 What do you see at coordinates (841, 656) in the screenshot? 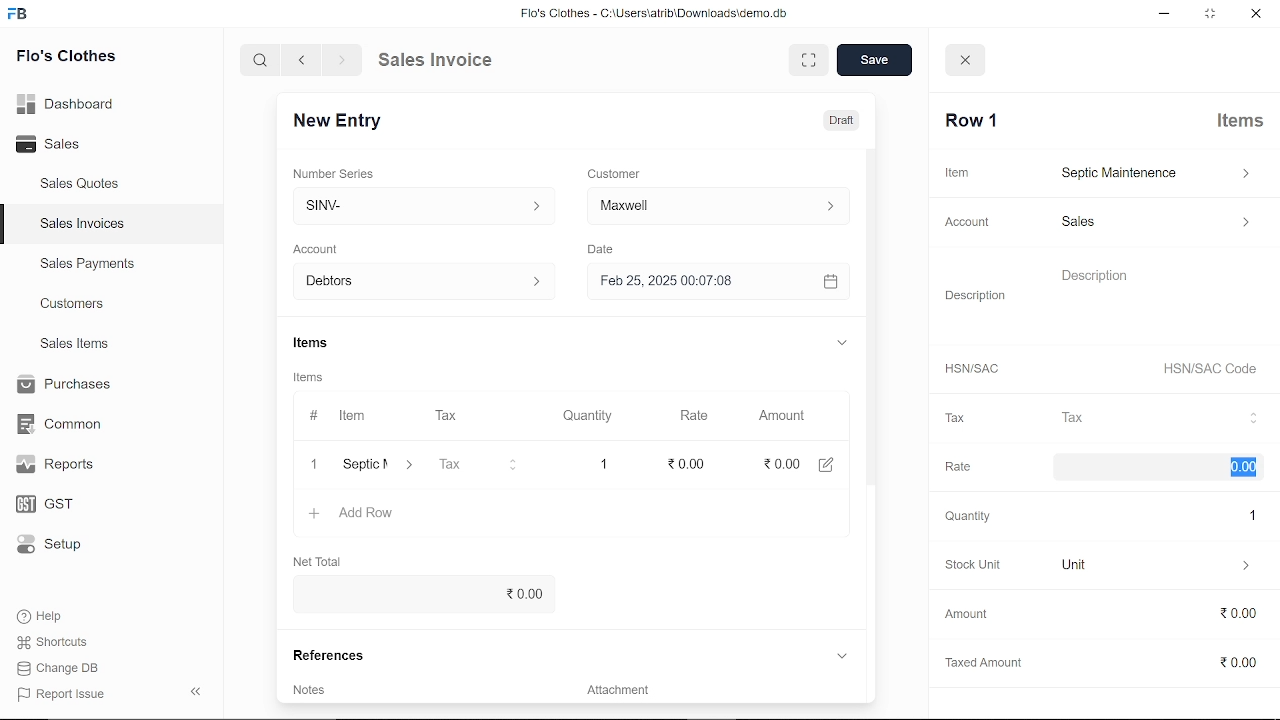
I see `expand reference` at bounding box center [841, 656].